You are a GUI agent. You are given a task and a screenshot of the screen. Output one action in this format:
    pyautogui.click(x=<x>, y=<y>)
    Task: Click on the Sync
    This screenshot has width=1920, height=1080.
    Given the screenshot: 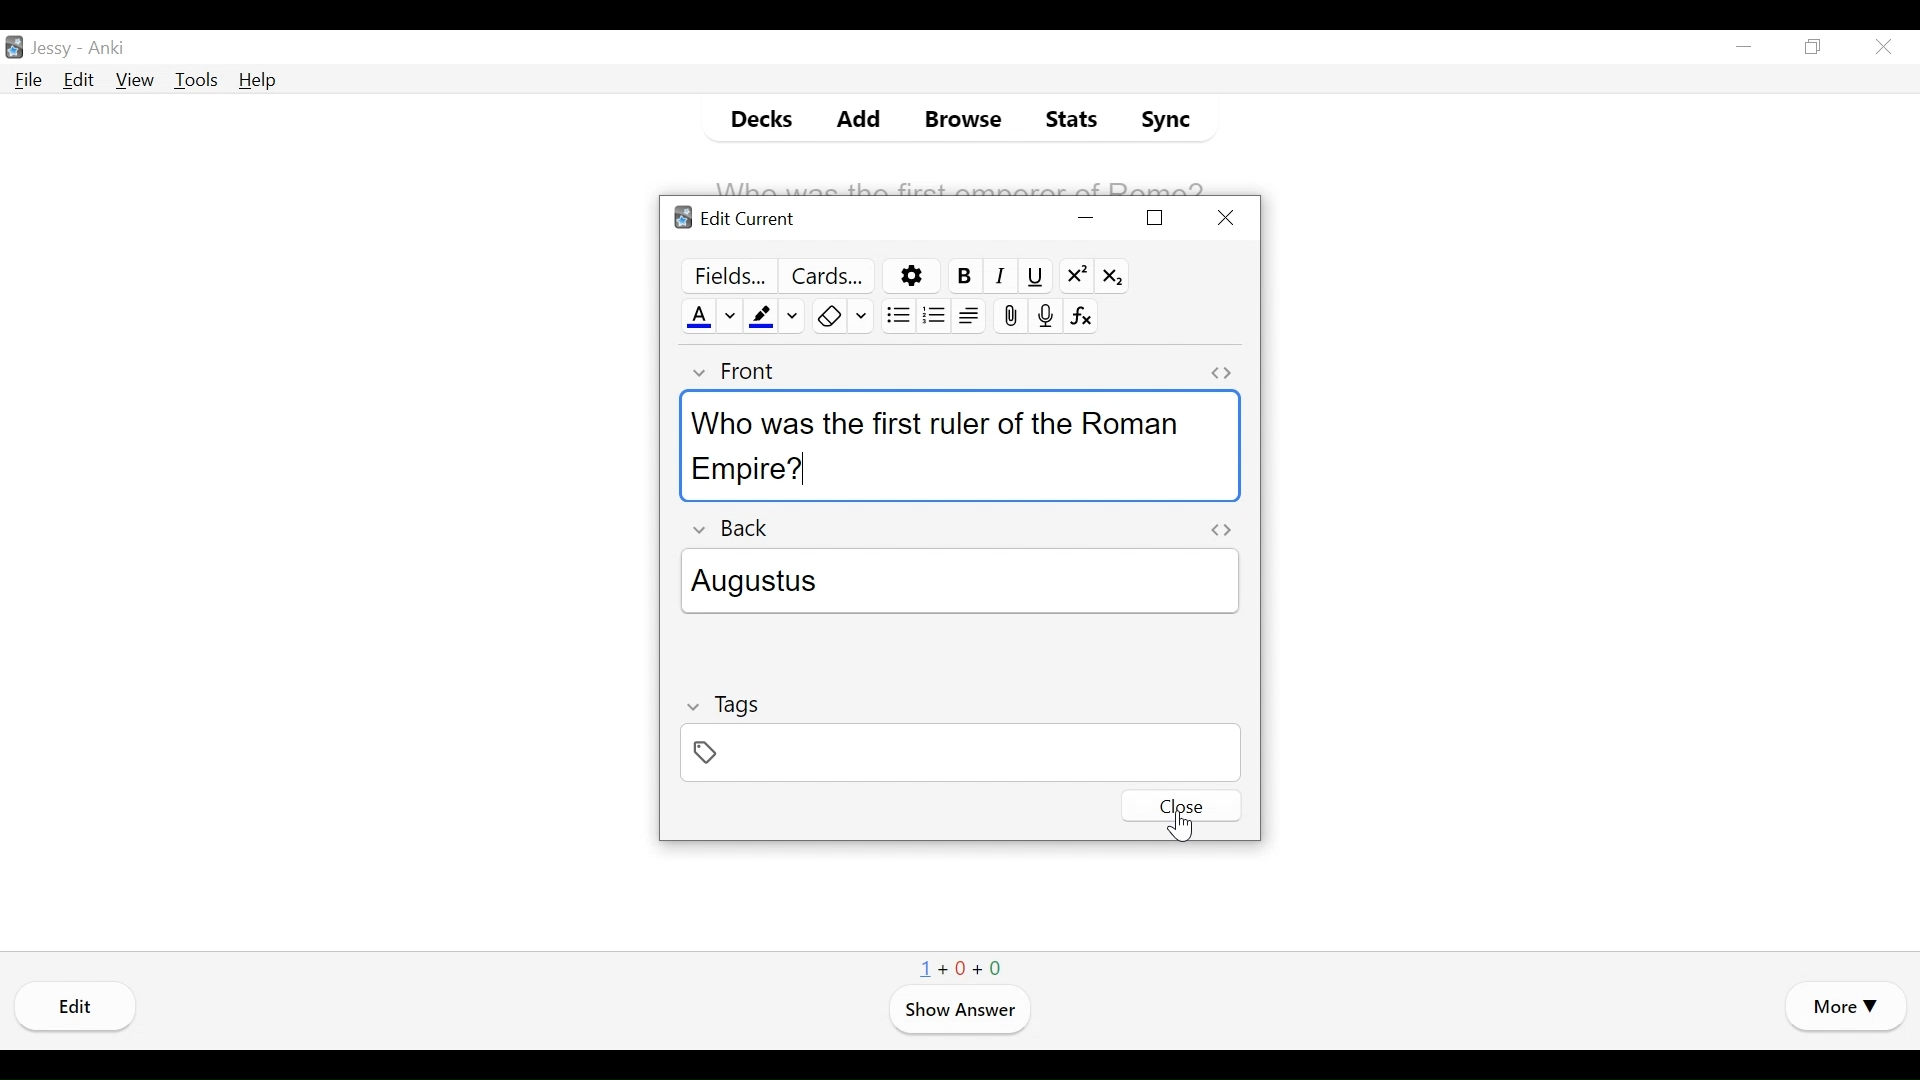 What is the action you would take?
    pyautogui.click(x=1160, y=119)
    